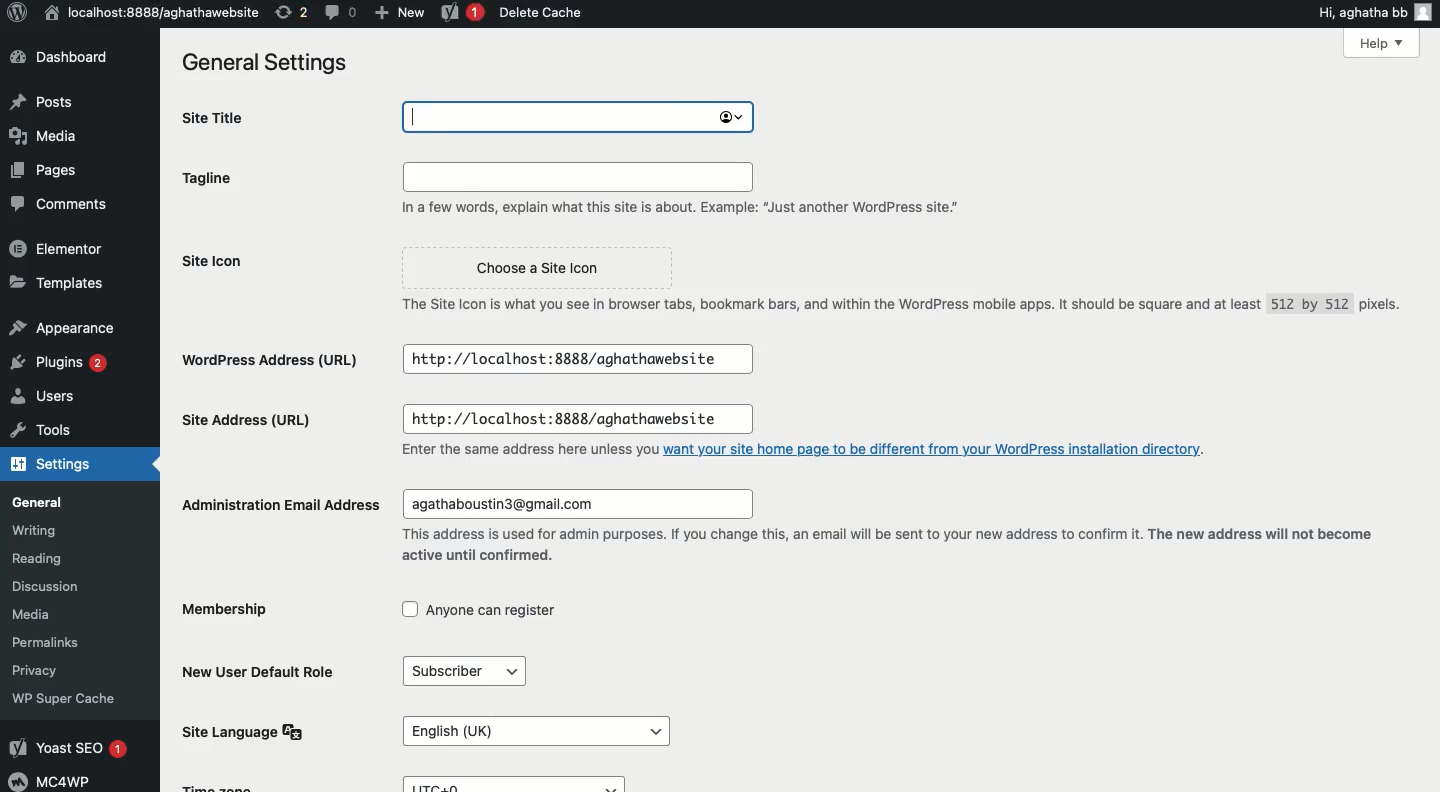  Describe the element at coordinates (234, 278) in the screenshot. I see `Site icon` at that location.